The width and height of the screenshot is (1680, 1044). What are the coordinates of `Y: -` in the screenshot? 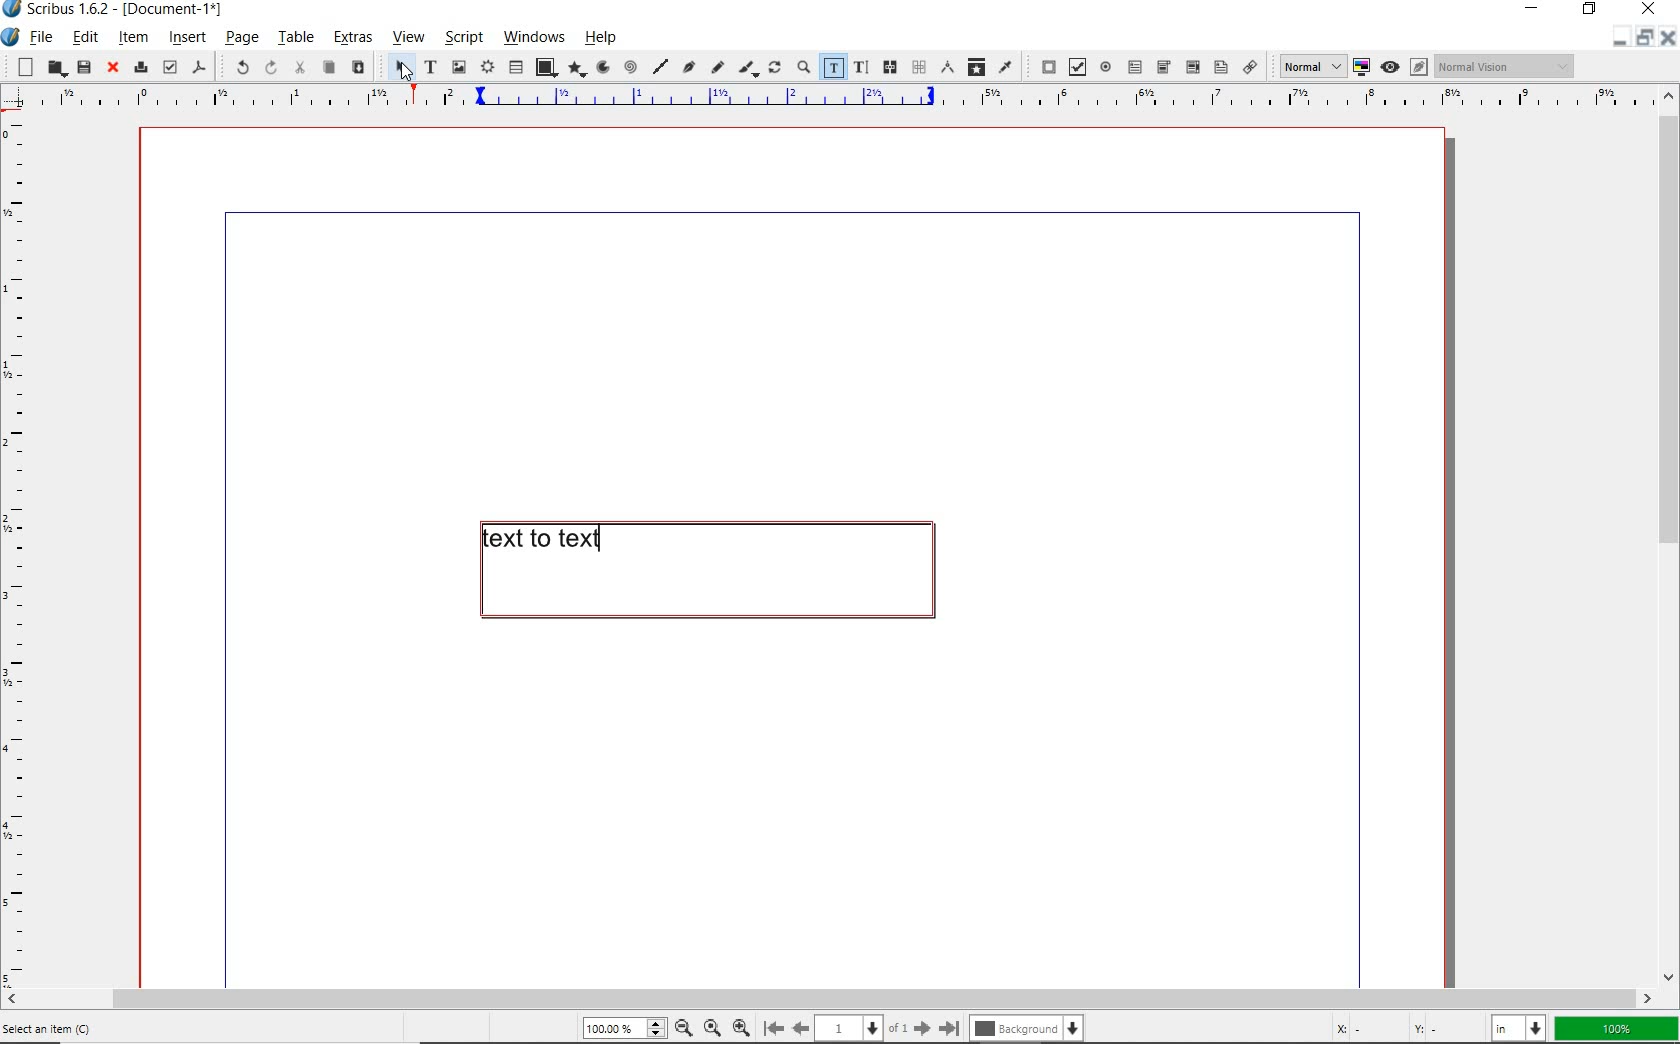 It's located at (1443, 1028).